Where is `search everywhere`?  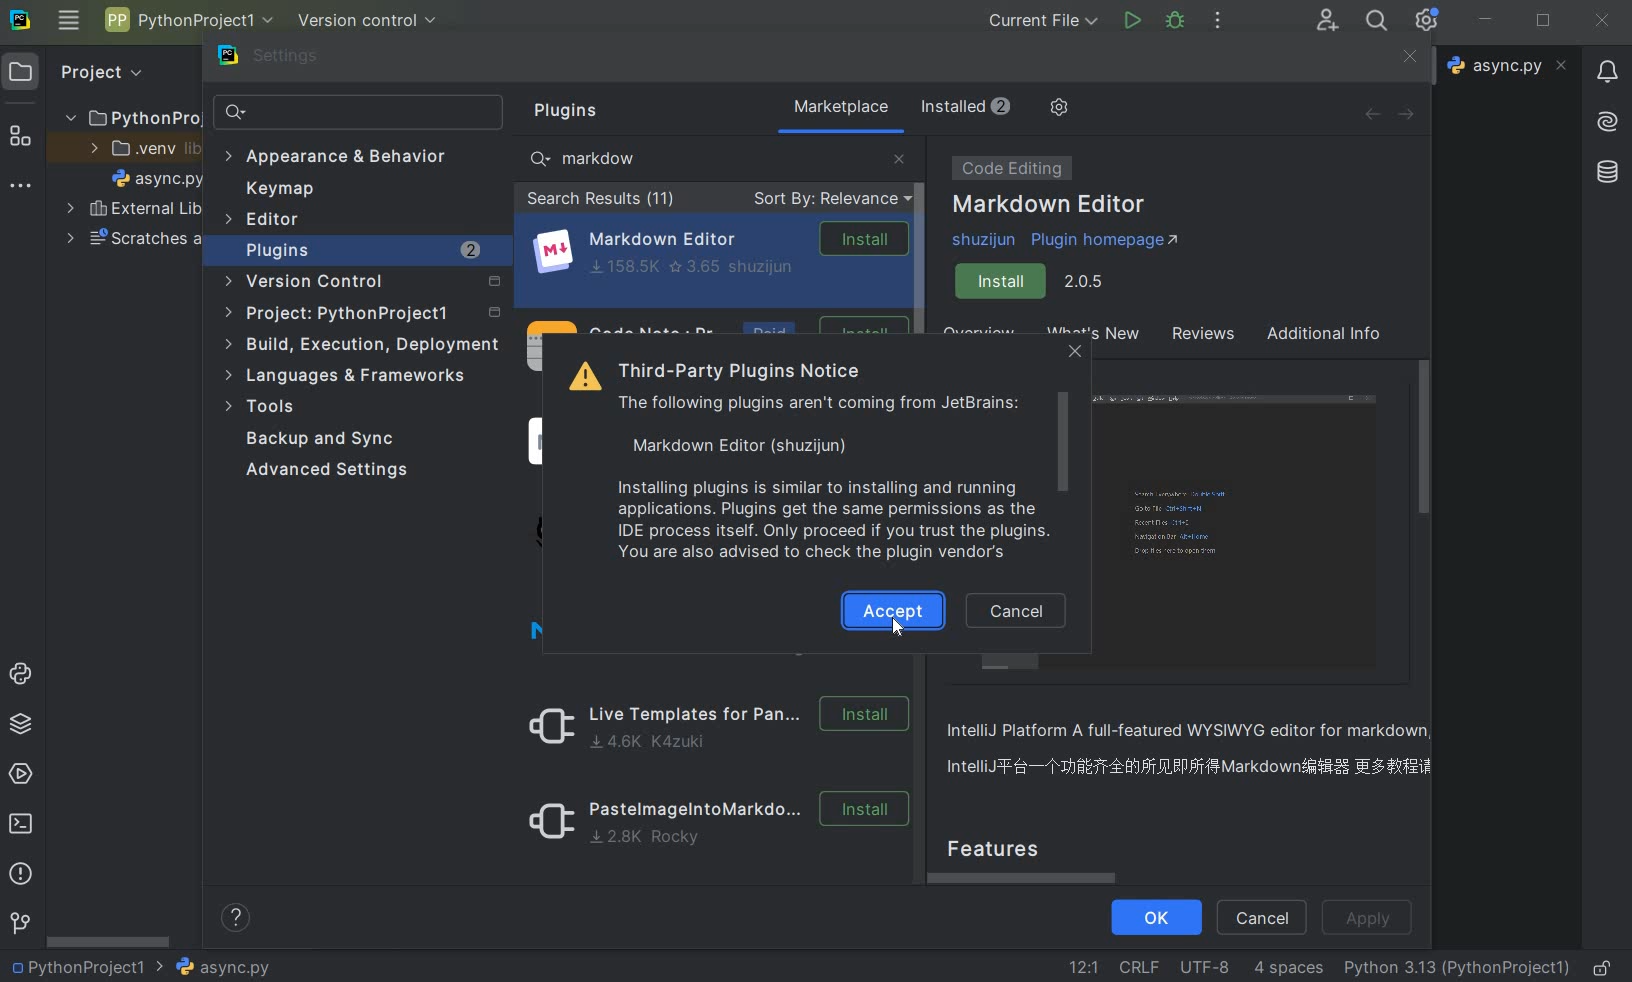 search everywhere is located at coordinates (1378, 20).